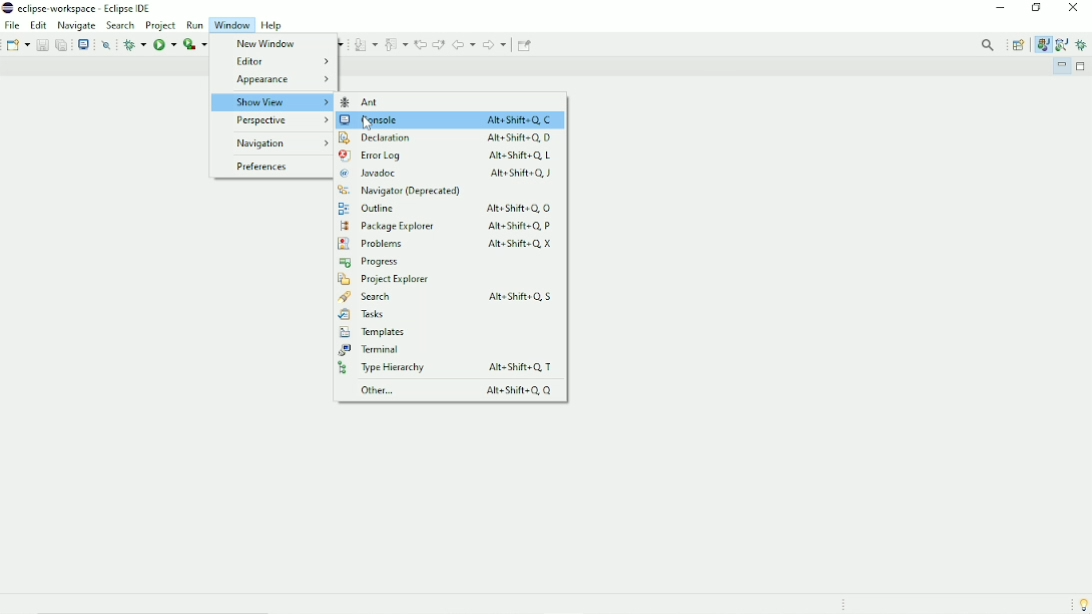 The image size is (1092, 614). Describe the element at coordinates (1061, 45) in the screenshot. I see `Java Browsing` at that location.